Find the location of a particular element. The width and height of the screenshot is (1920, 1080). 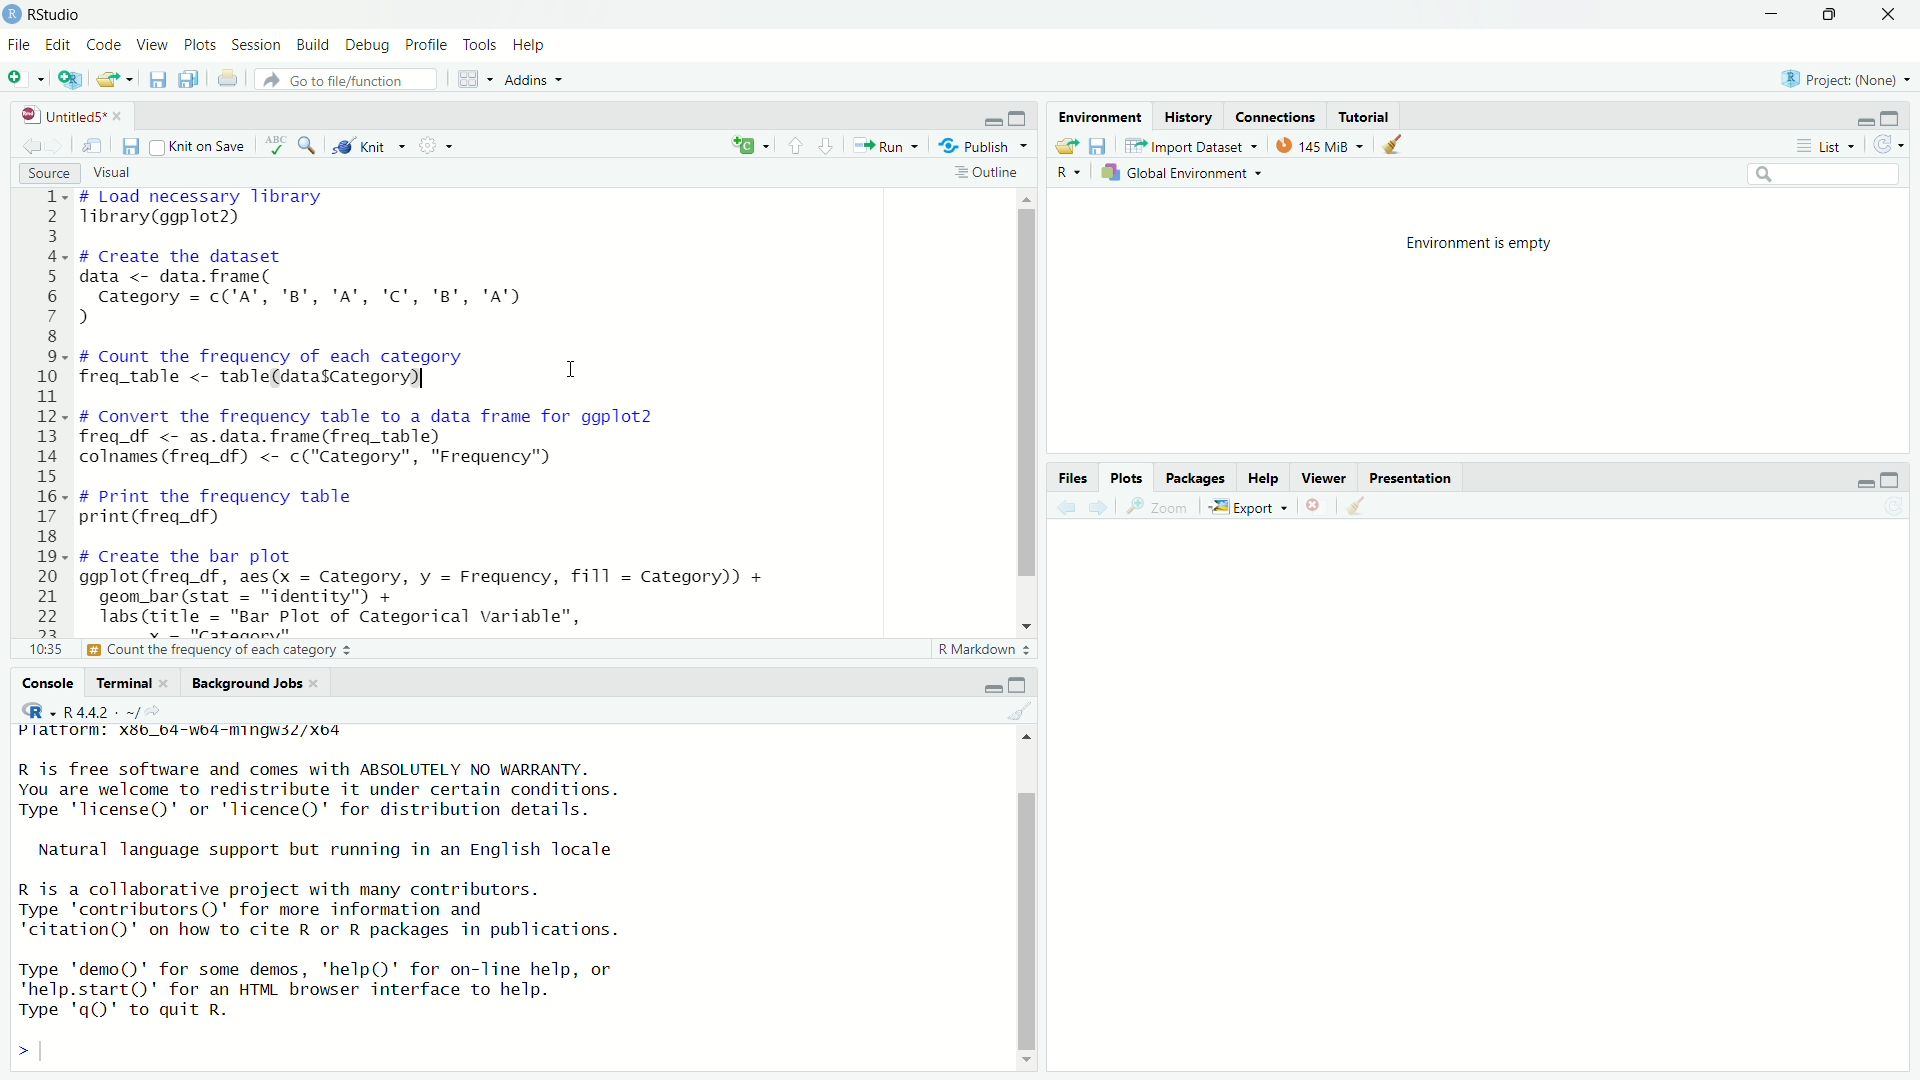

next is located at coordinates (1105, 508).